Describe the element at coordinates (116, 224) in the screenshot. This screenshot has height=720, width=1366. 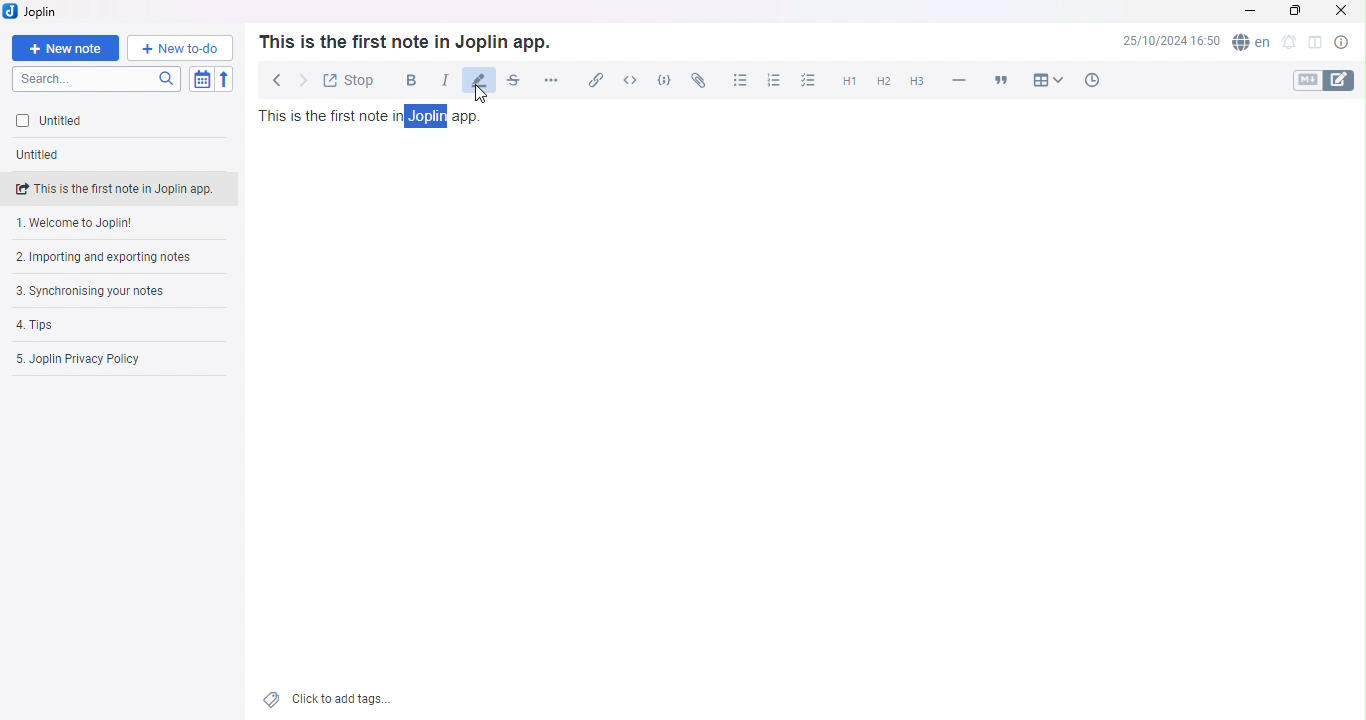
I see `Welcome note` at that location.